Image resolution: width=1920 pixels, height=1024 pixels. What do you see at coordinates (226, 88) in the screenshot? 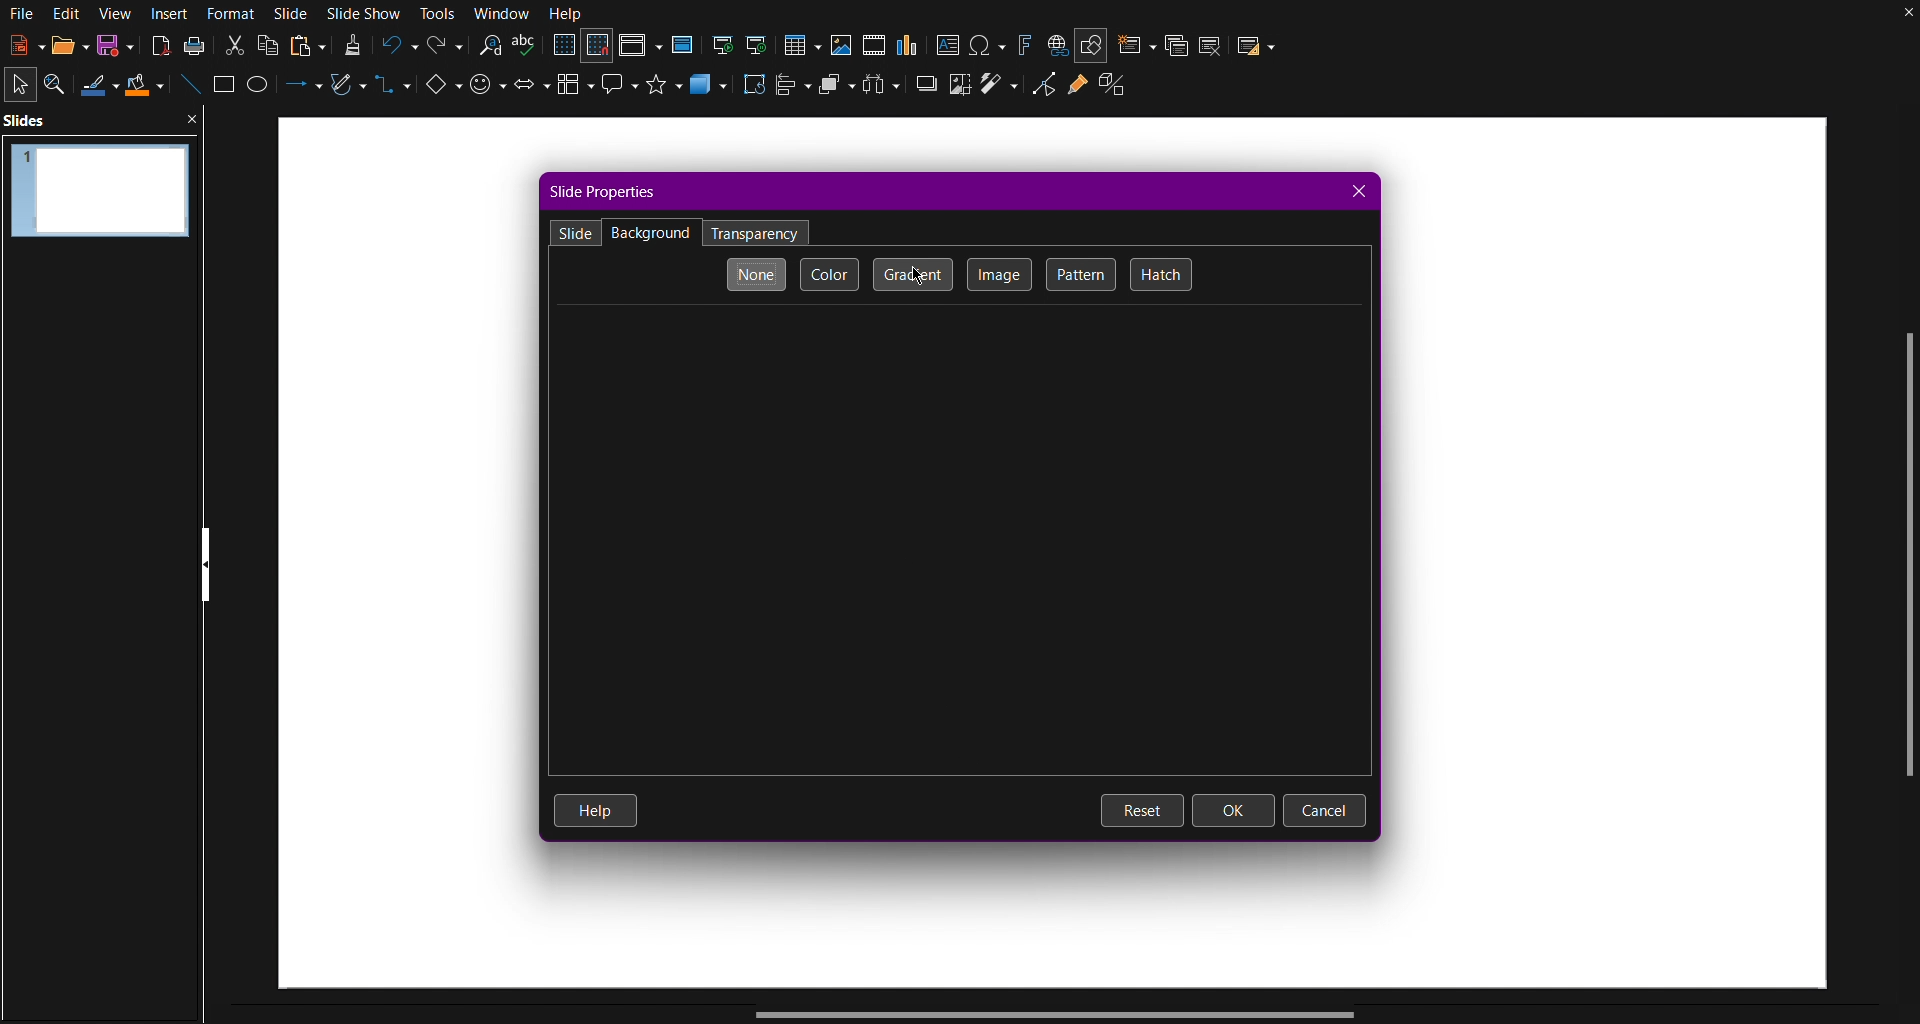
I see `Square` at bounding box center [226, 88].